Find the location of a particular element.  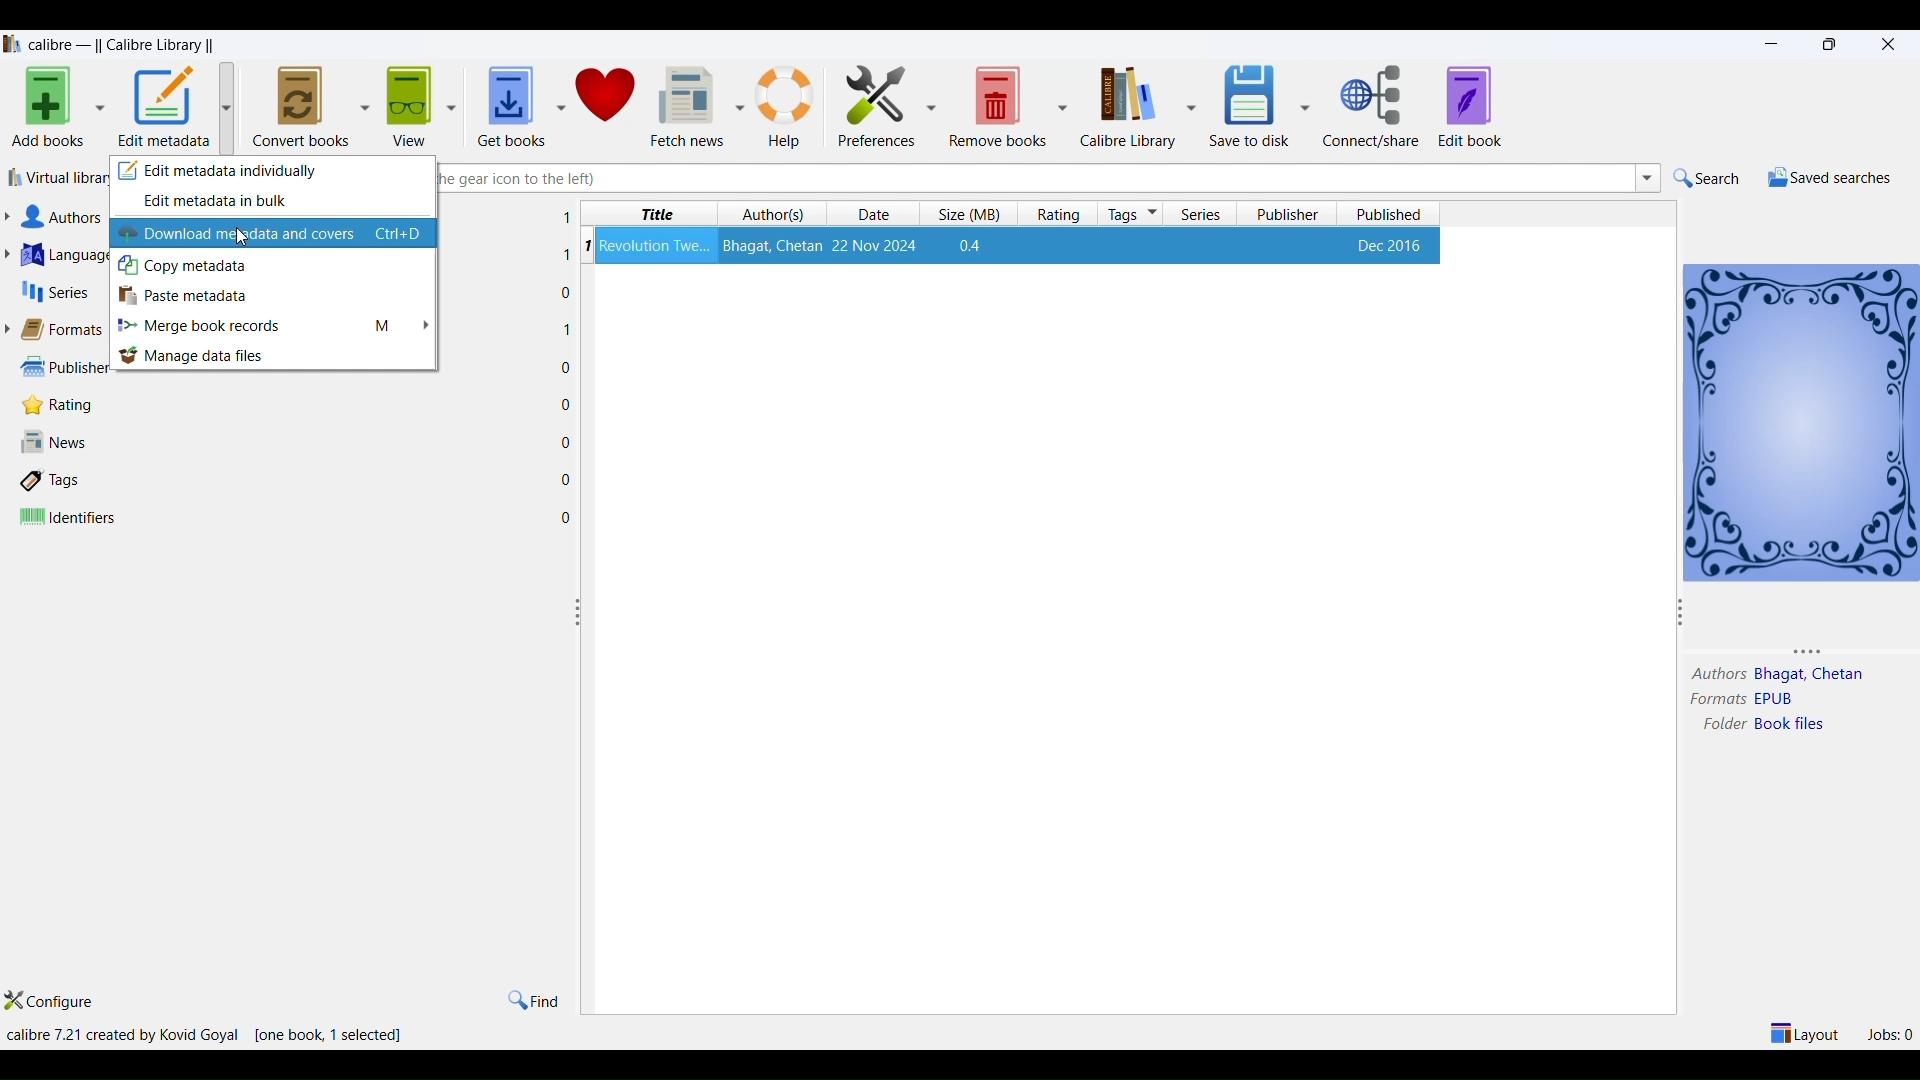

search dropdown button is located at coordinates (1649, 179).